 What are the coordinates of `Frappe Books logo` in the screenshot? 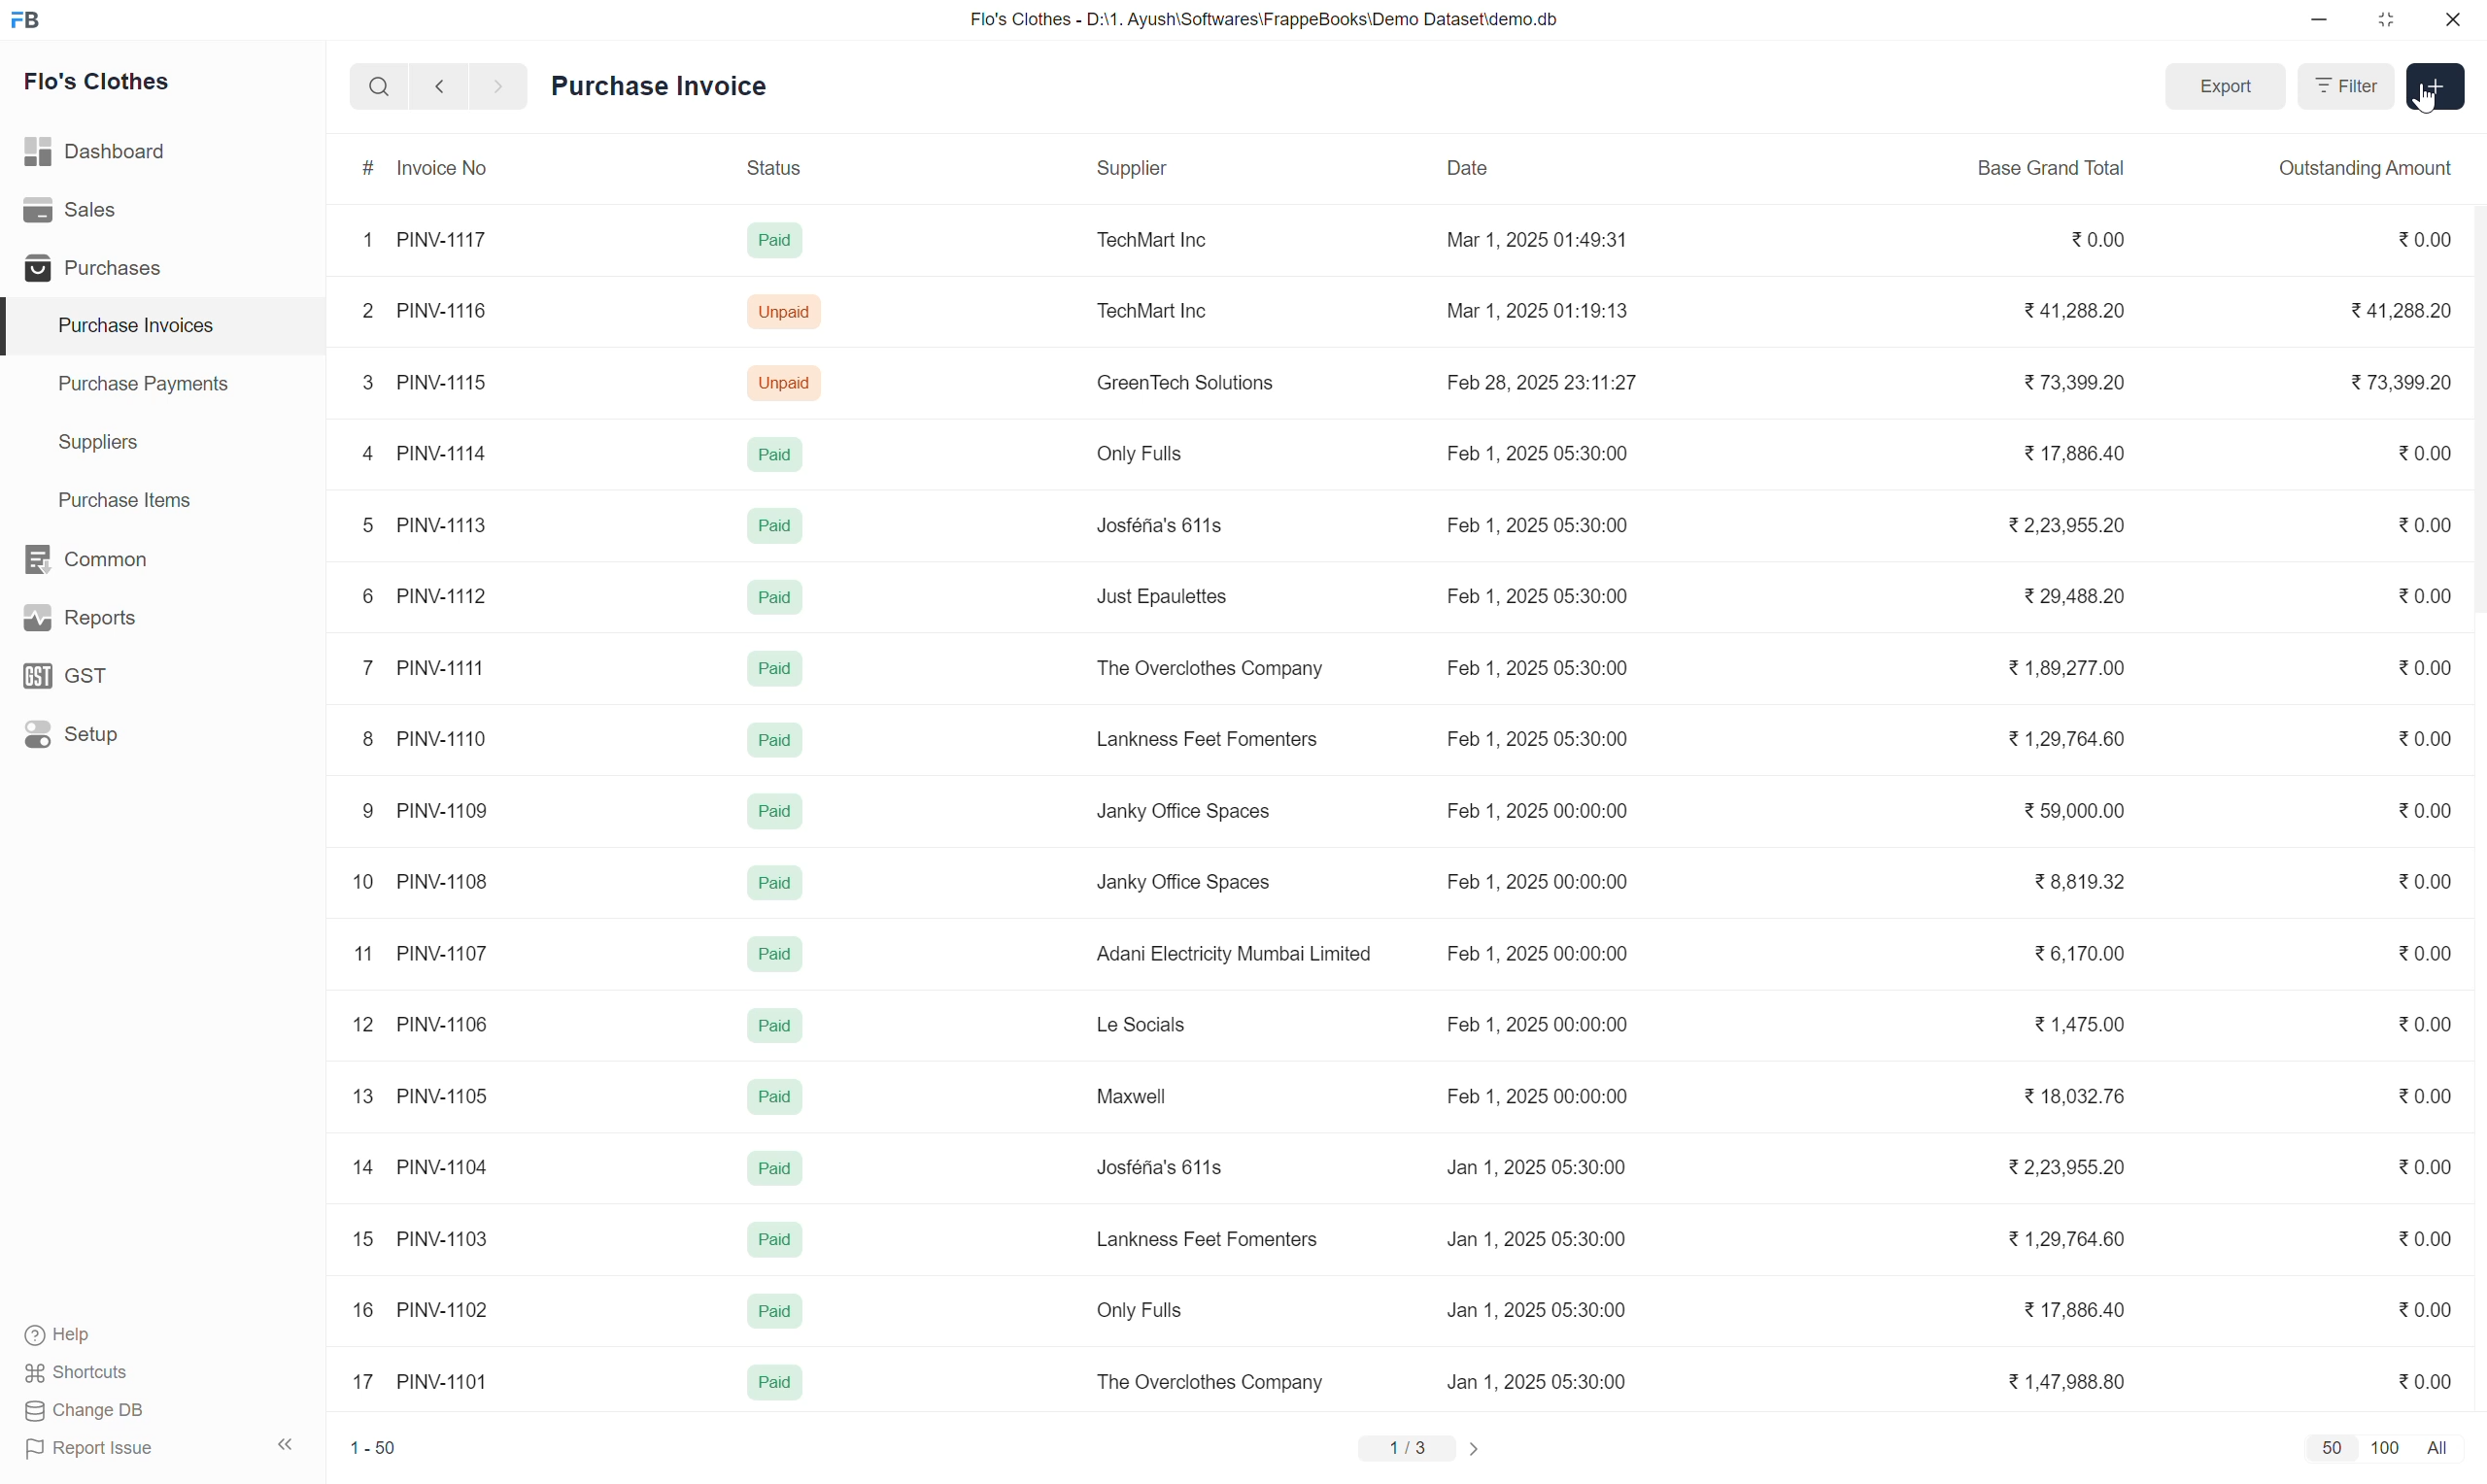 It's located at (25, 19).